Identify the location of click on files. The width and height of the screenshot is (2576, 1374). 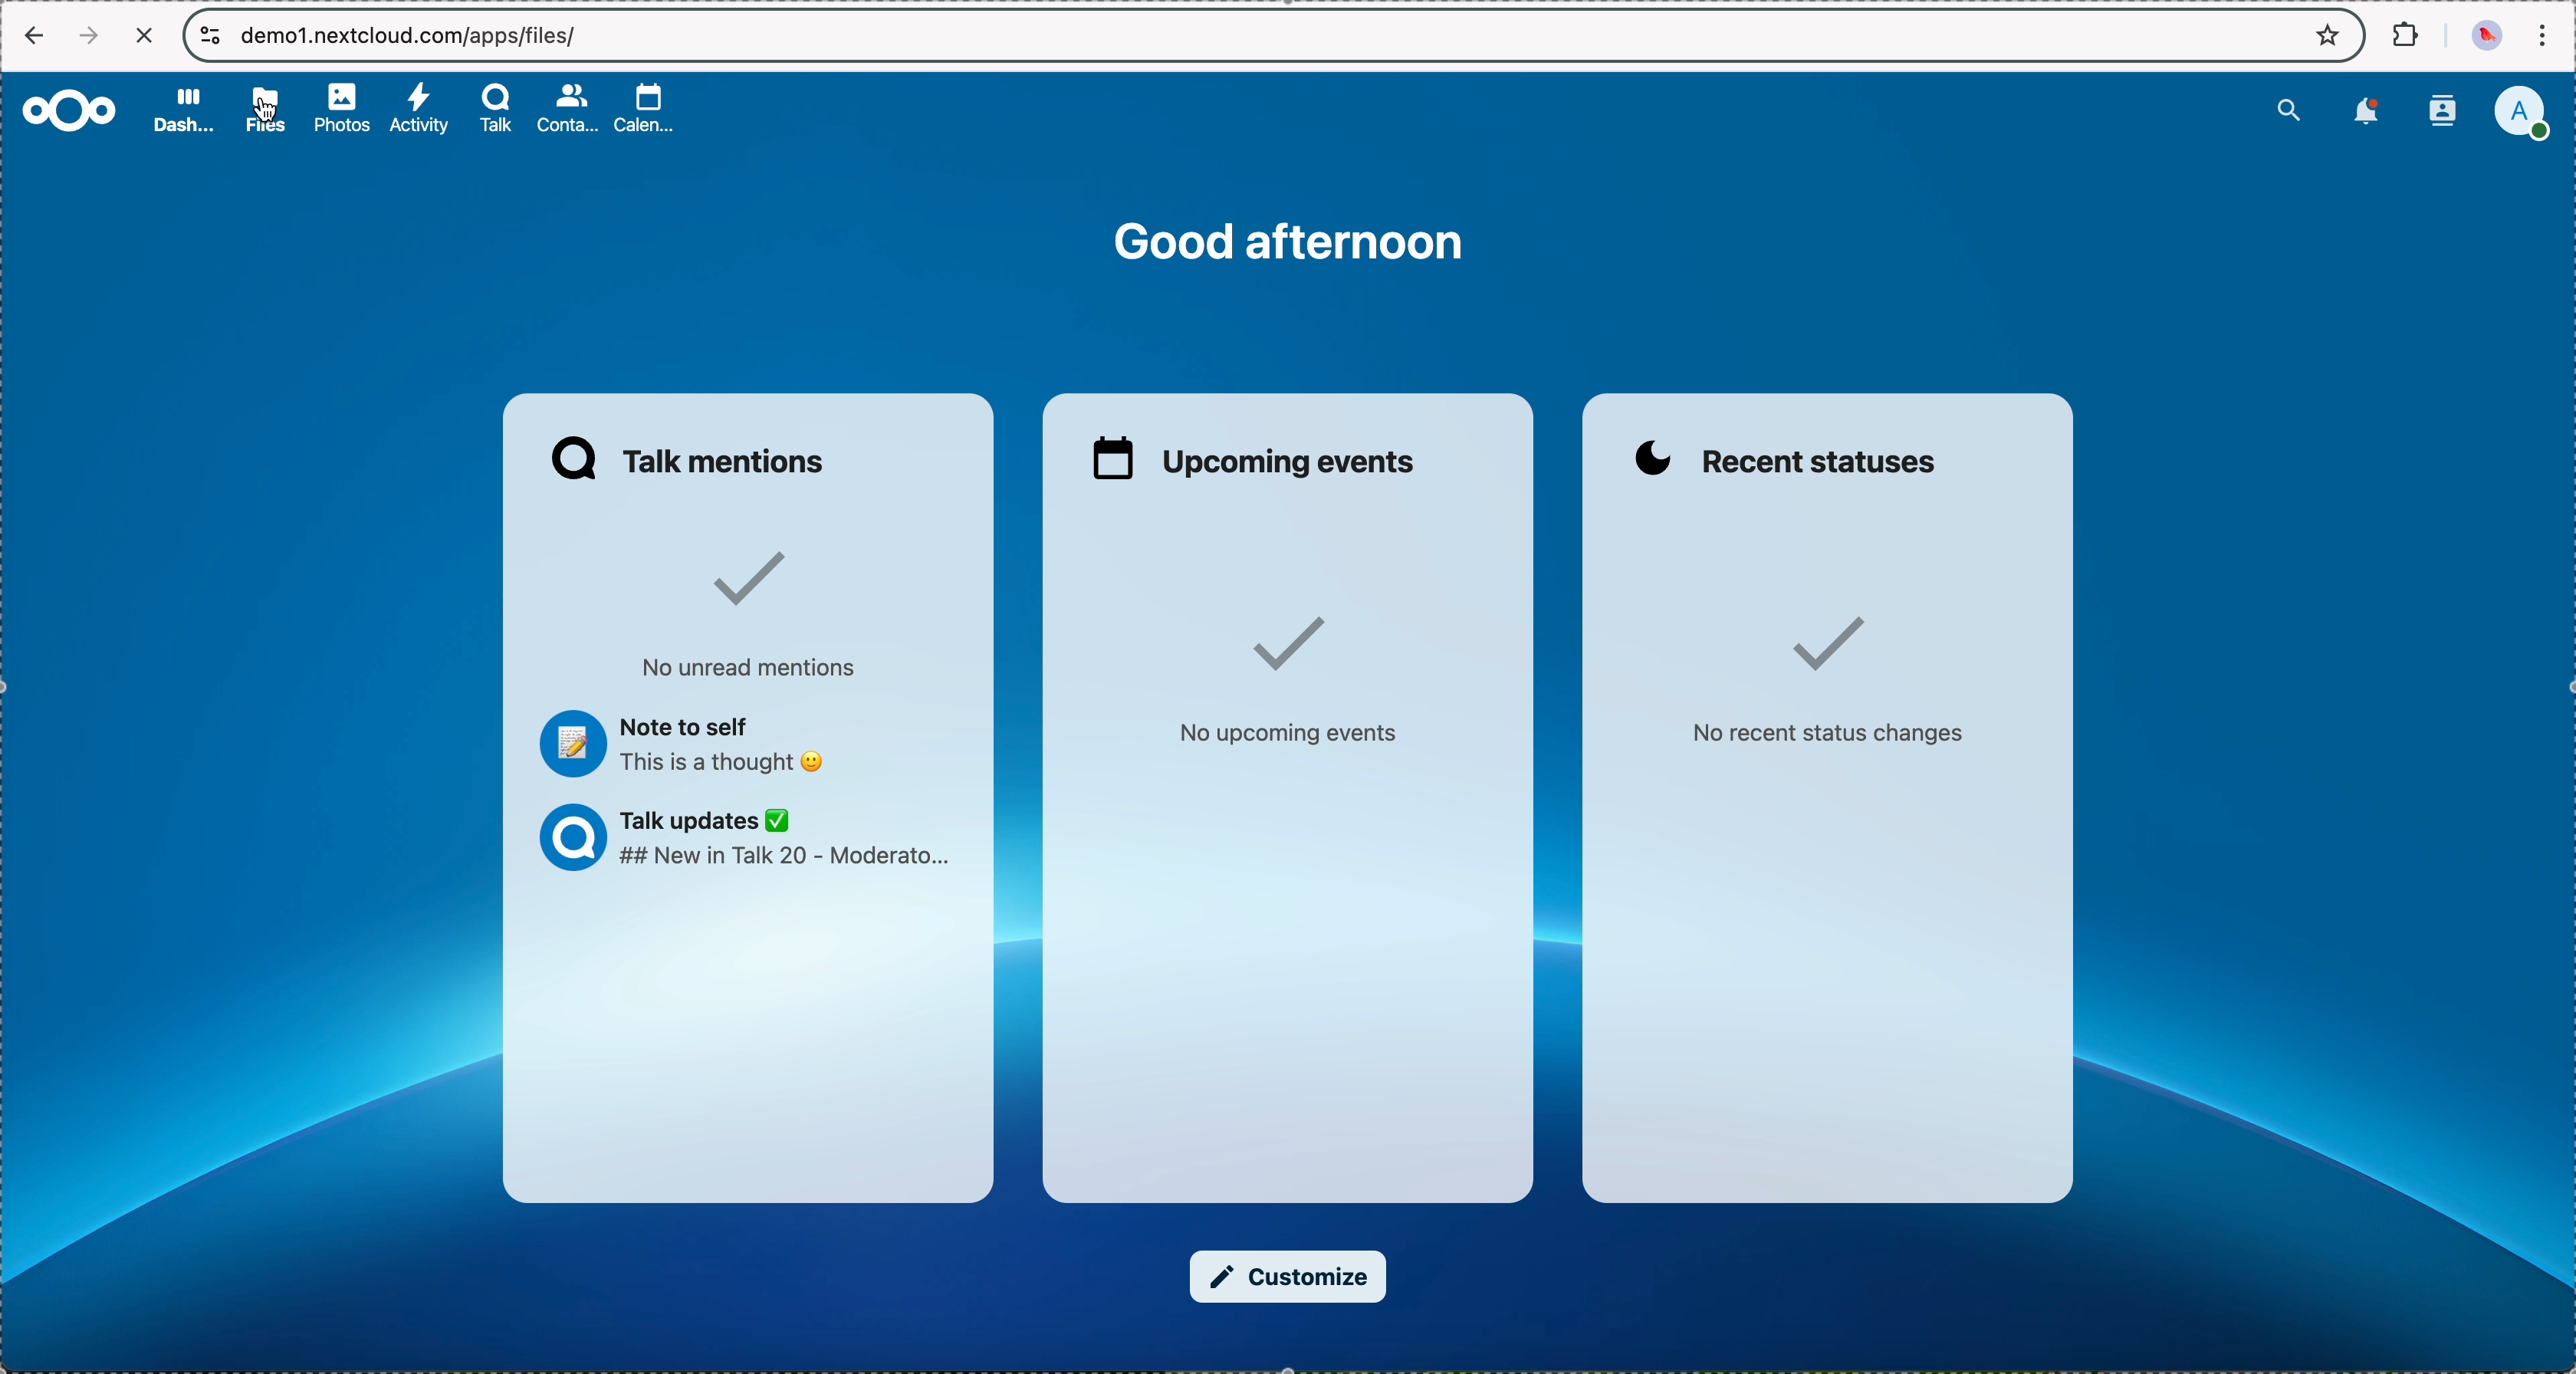
(269, 111).